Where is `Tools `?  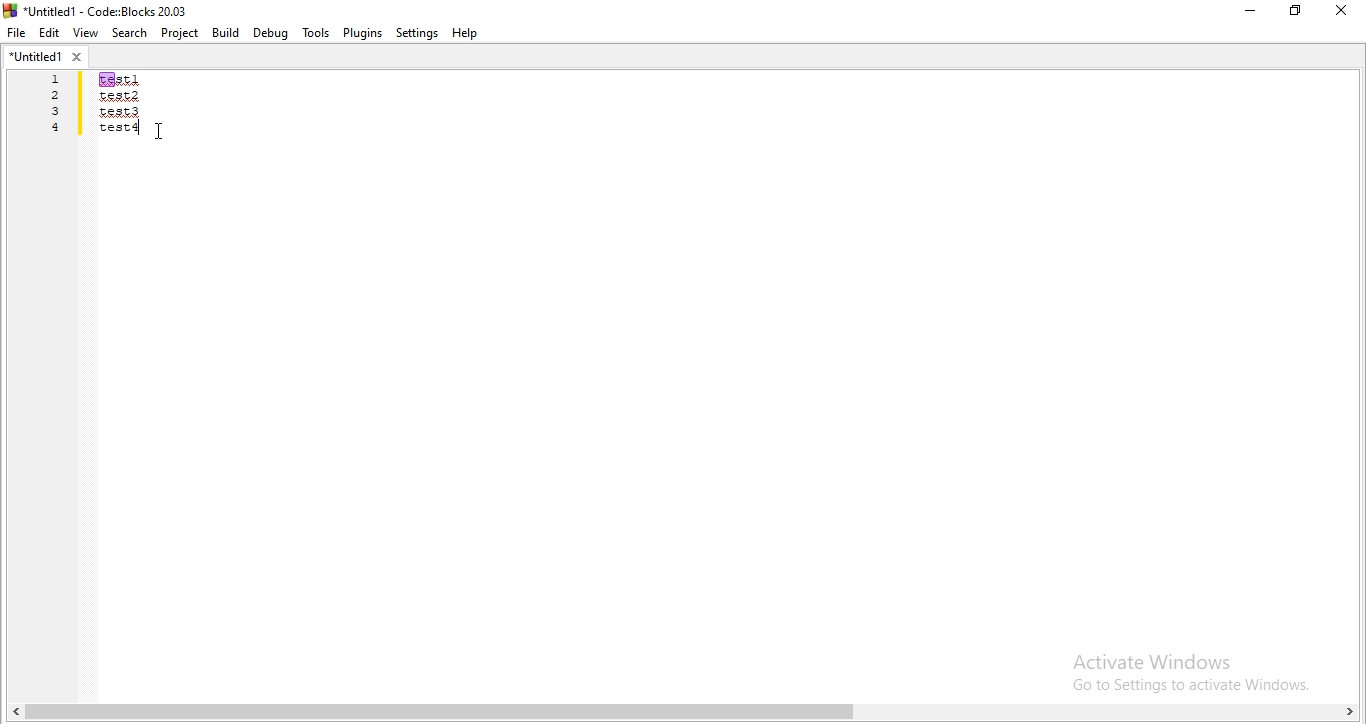 Tools  is located at coordinates (315, 33).